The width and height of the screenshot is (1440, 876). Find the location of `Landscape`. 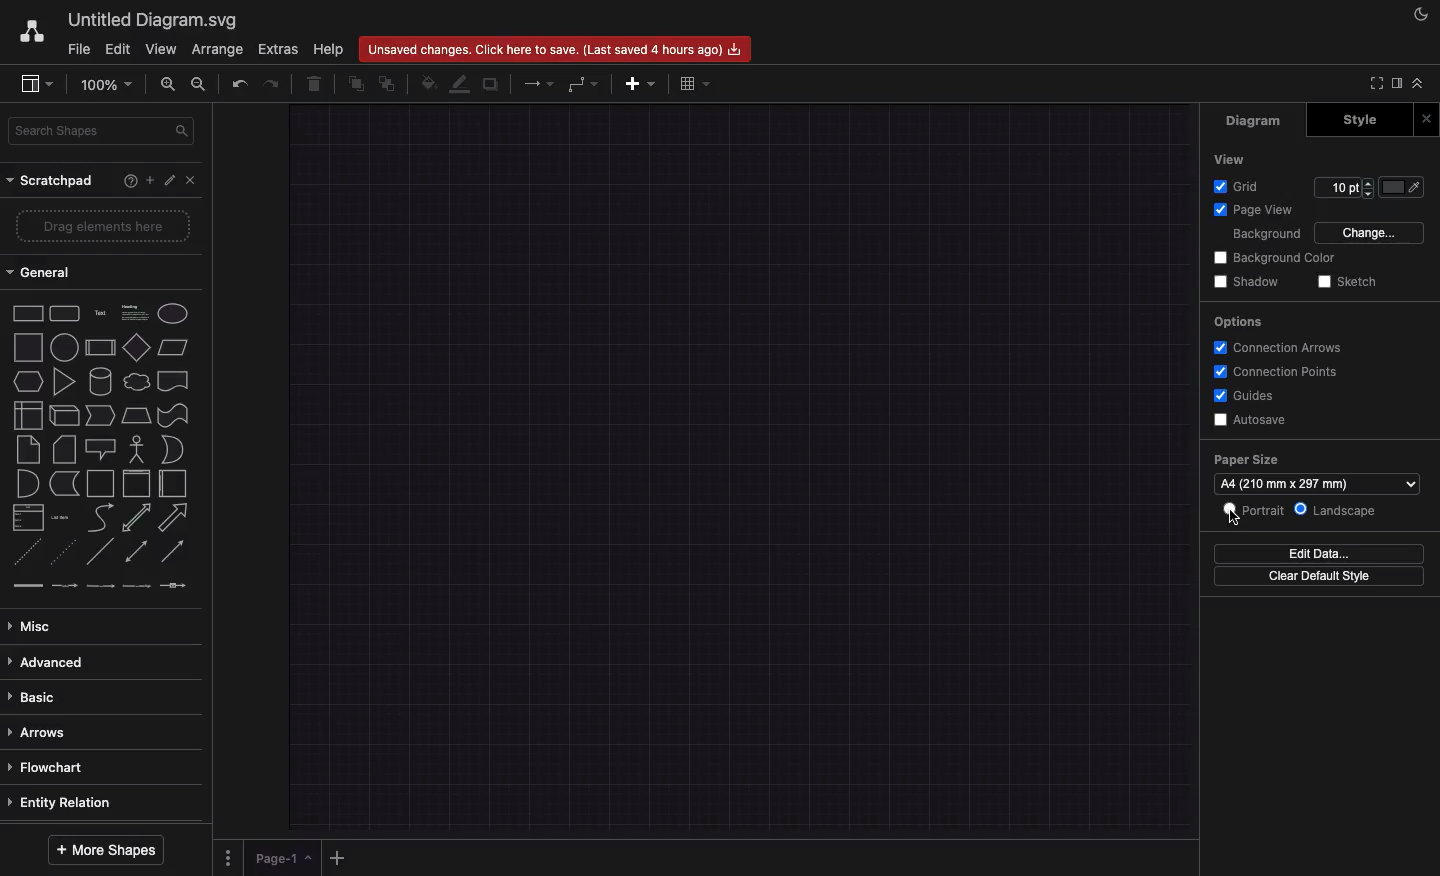

Landscape is located at coordinates (1340, 513).